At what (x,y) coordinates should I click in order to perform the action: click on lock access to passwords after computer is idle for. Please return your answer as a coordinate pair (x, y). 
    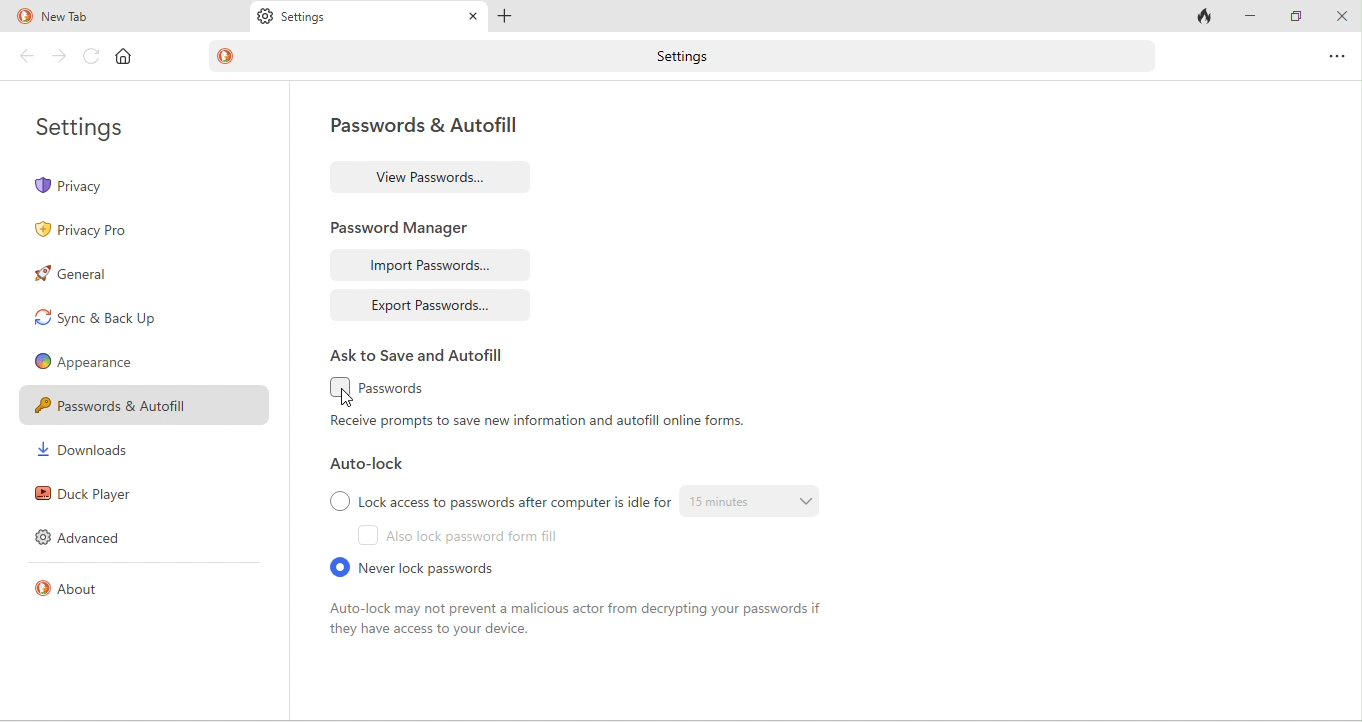
    Looking at the image, I should click on (496, 501).